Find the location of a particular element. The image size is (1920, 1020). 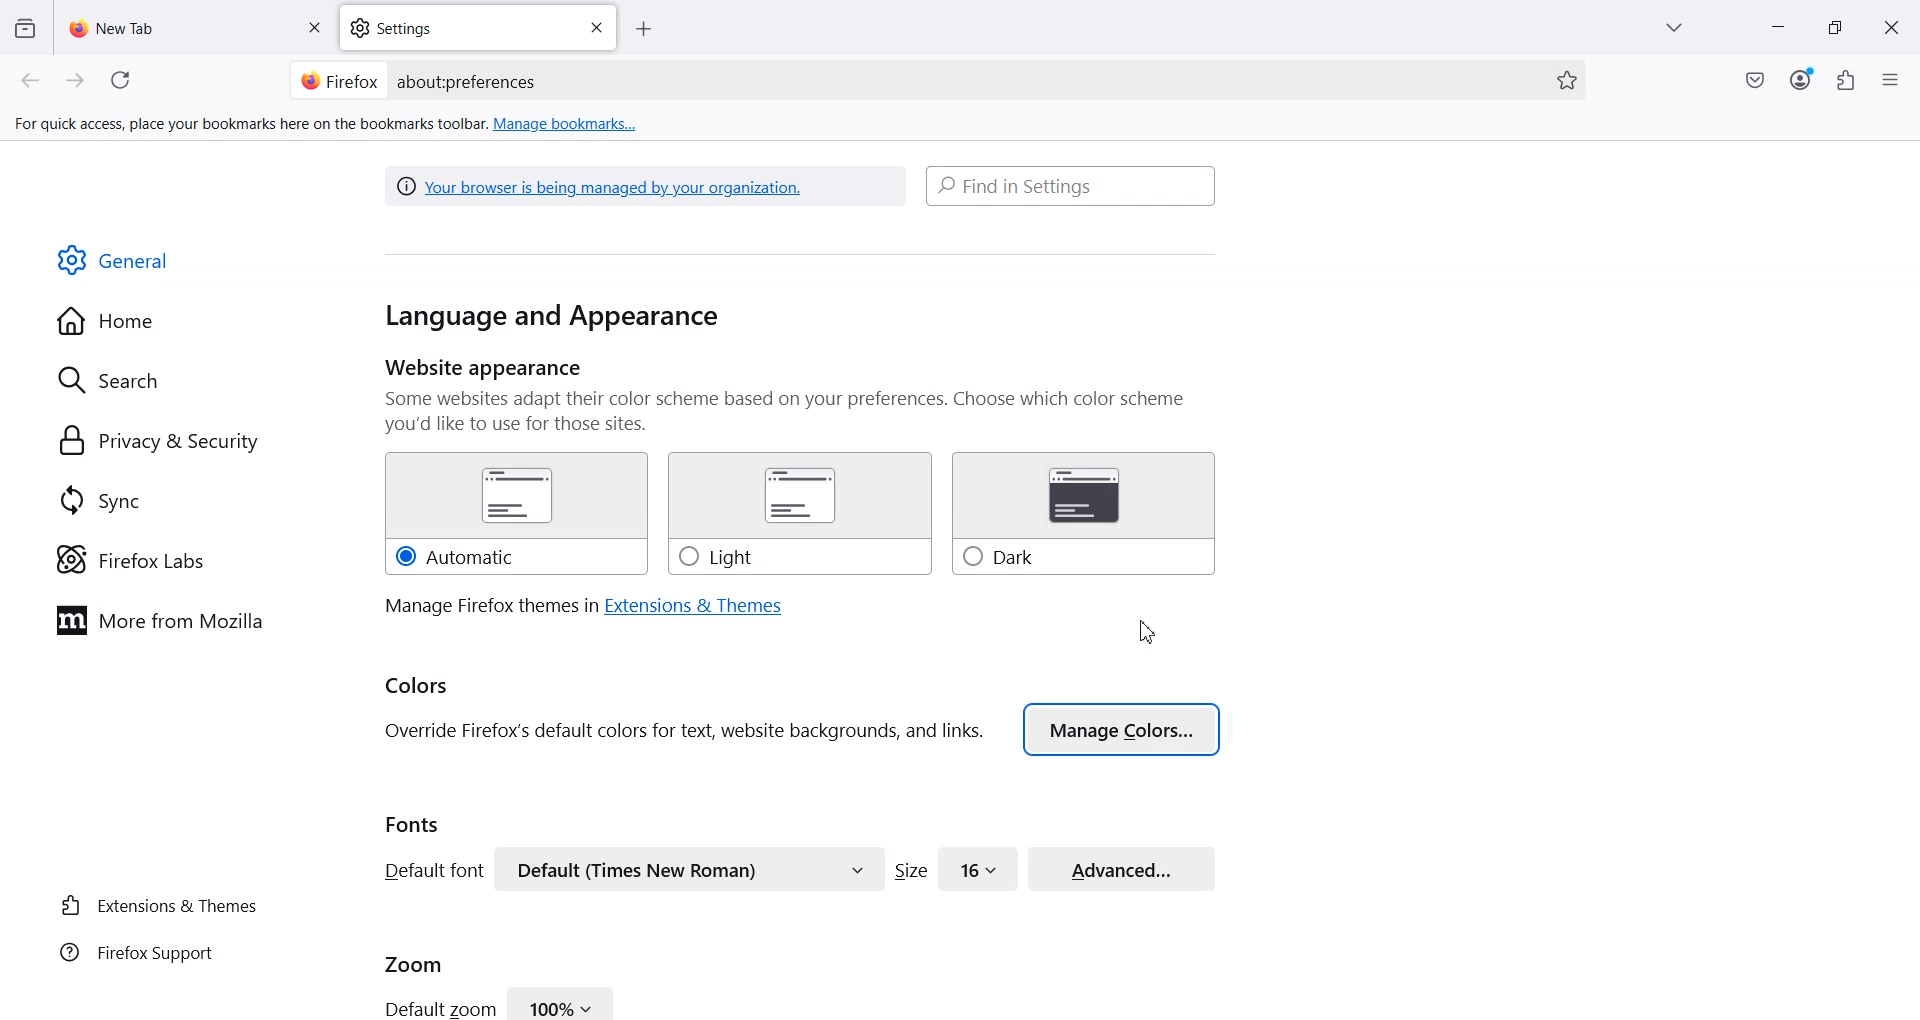

Add New Tab is located at coordinates (644, 30).